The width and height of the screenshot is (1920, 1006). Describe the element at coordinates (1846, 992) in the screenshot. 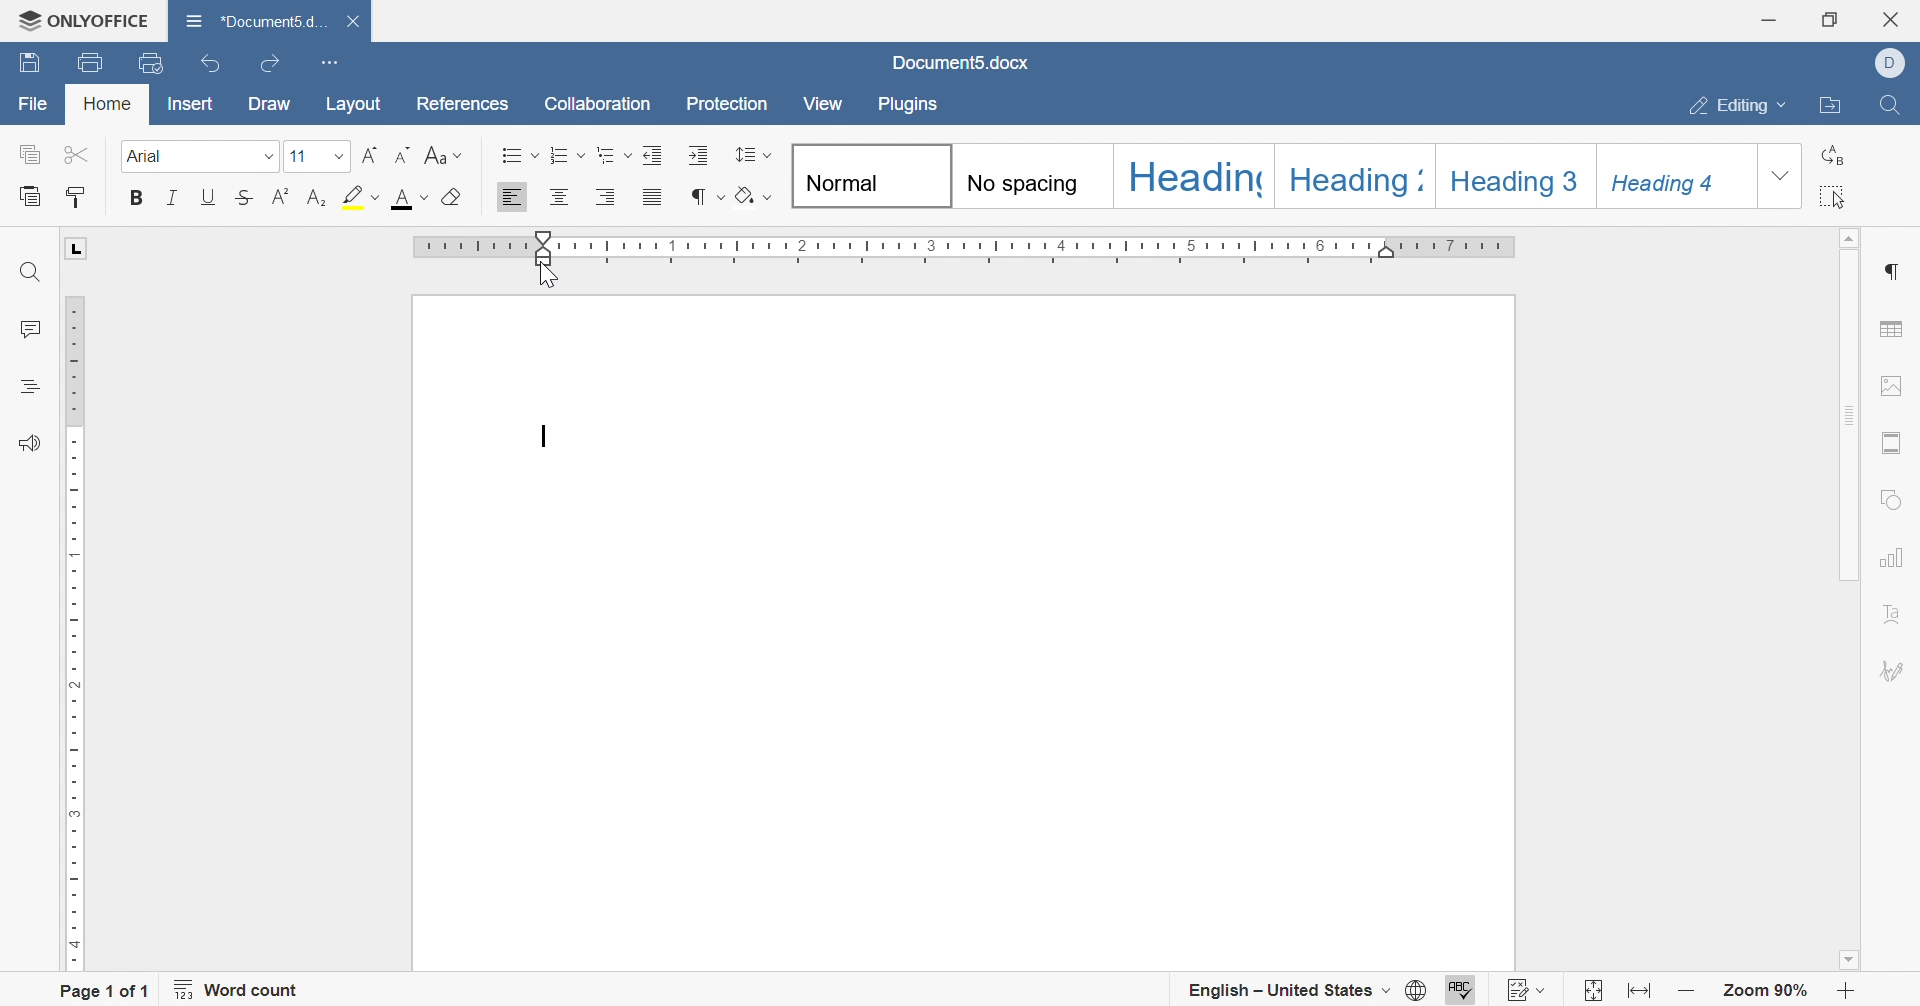

I see `zoom in` at that location.